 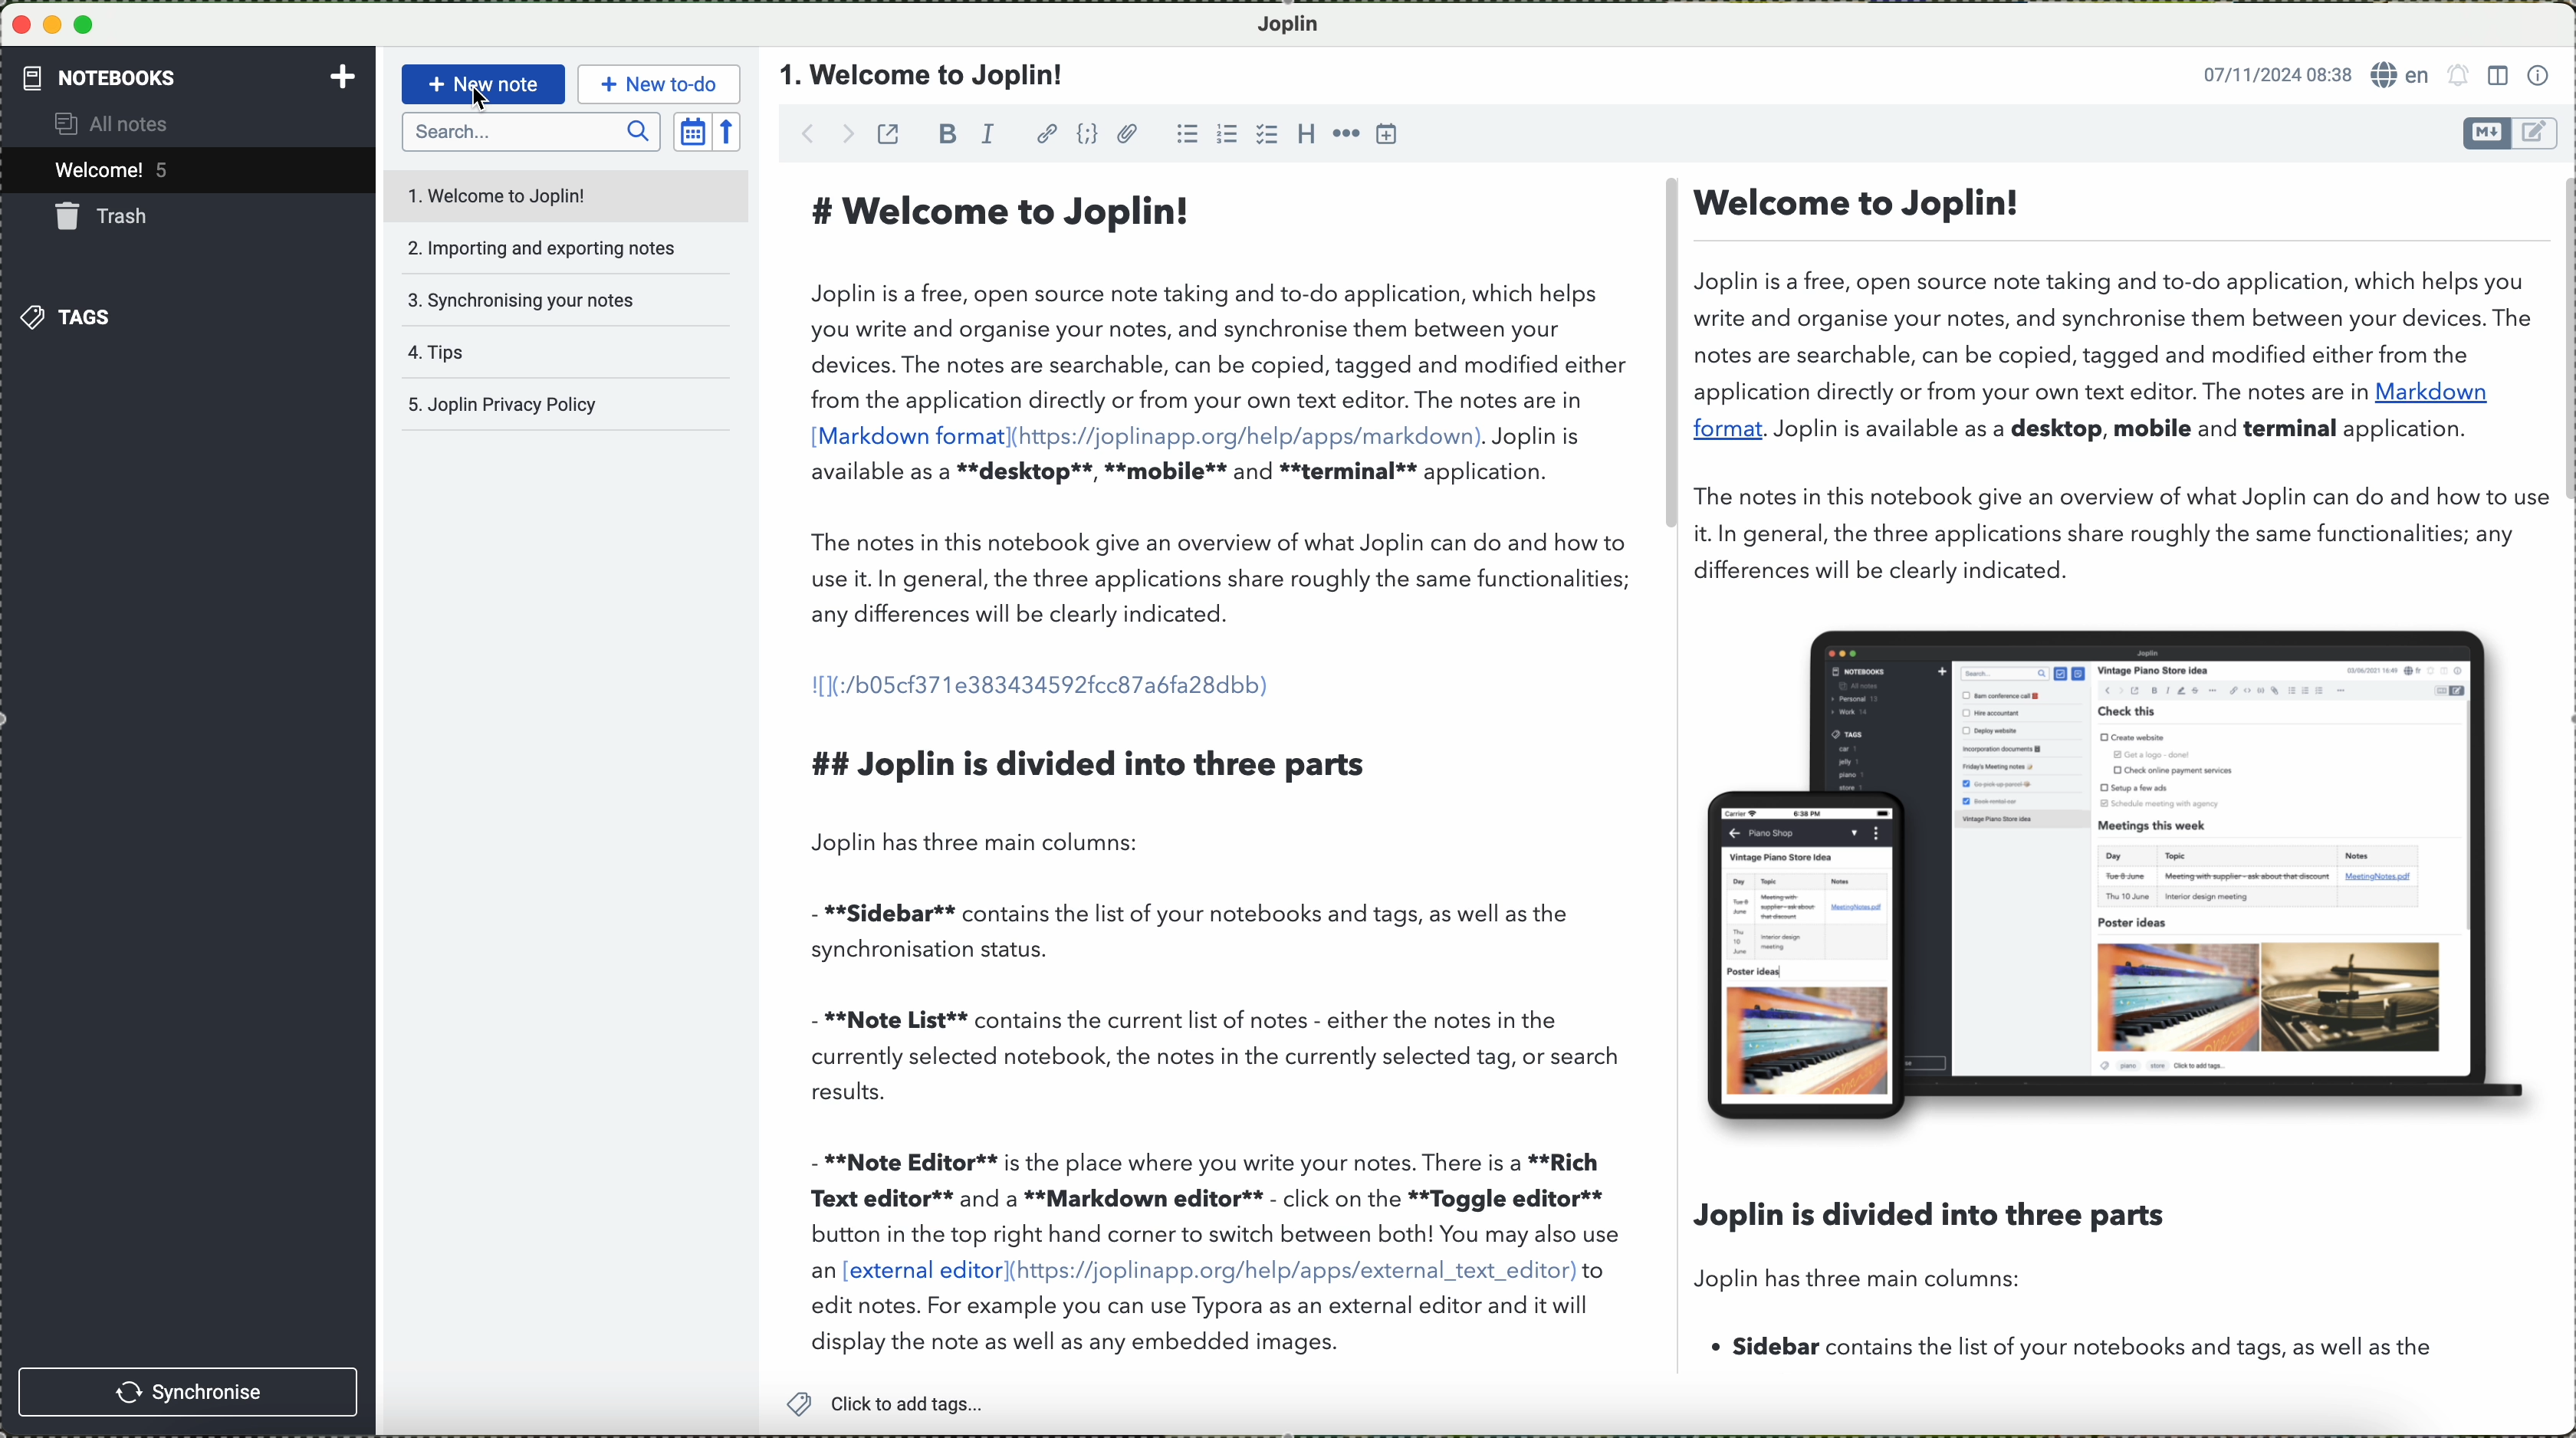 What do you see at coordinates (69, 316) in the screenshot?
I see `tags` at bounding box center [69, 316].